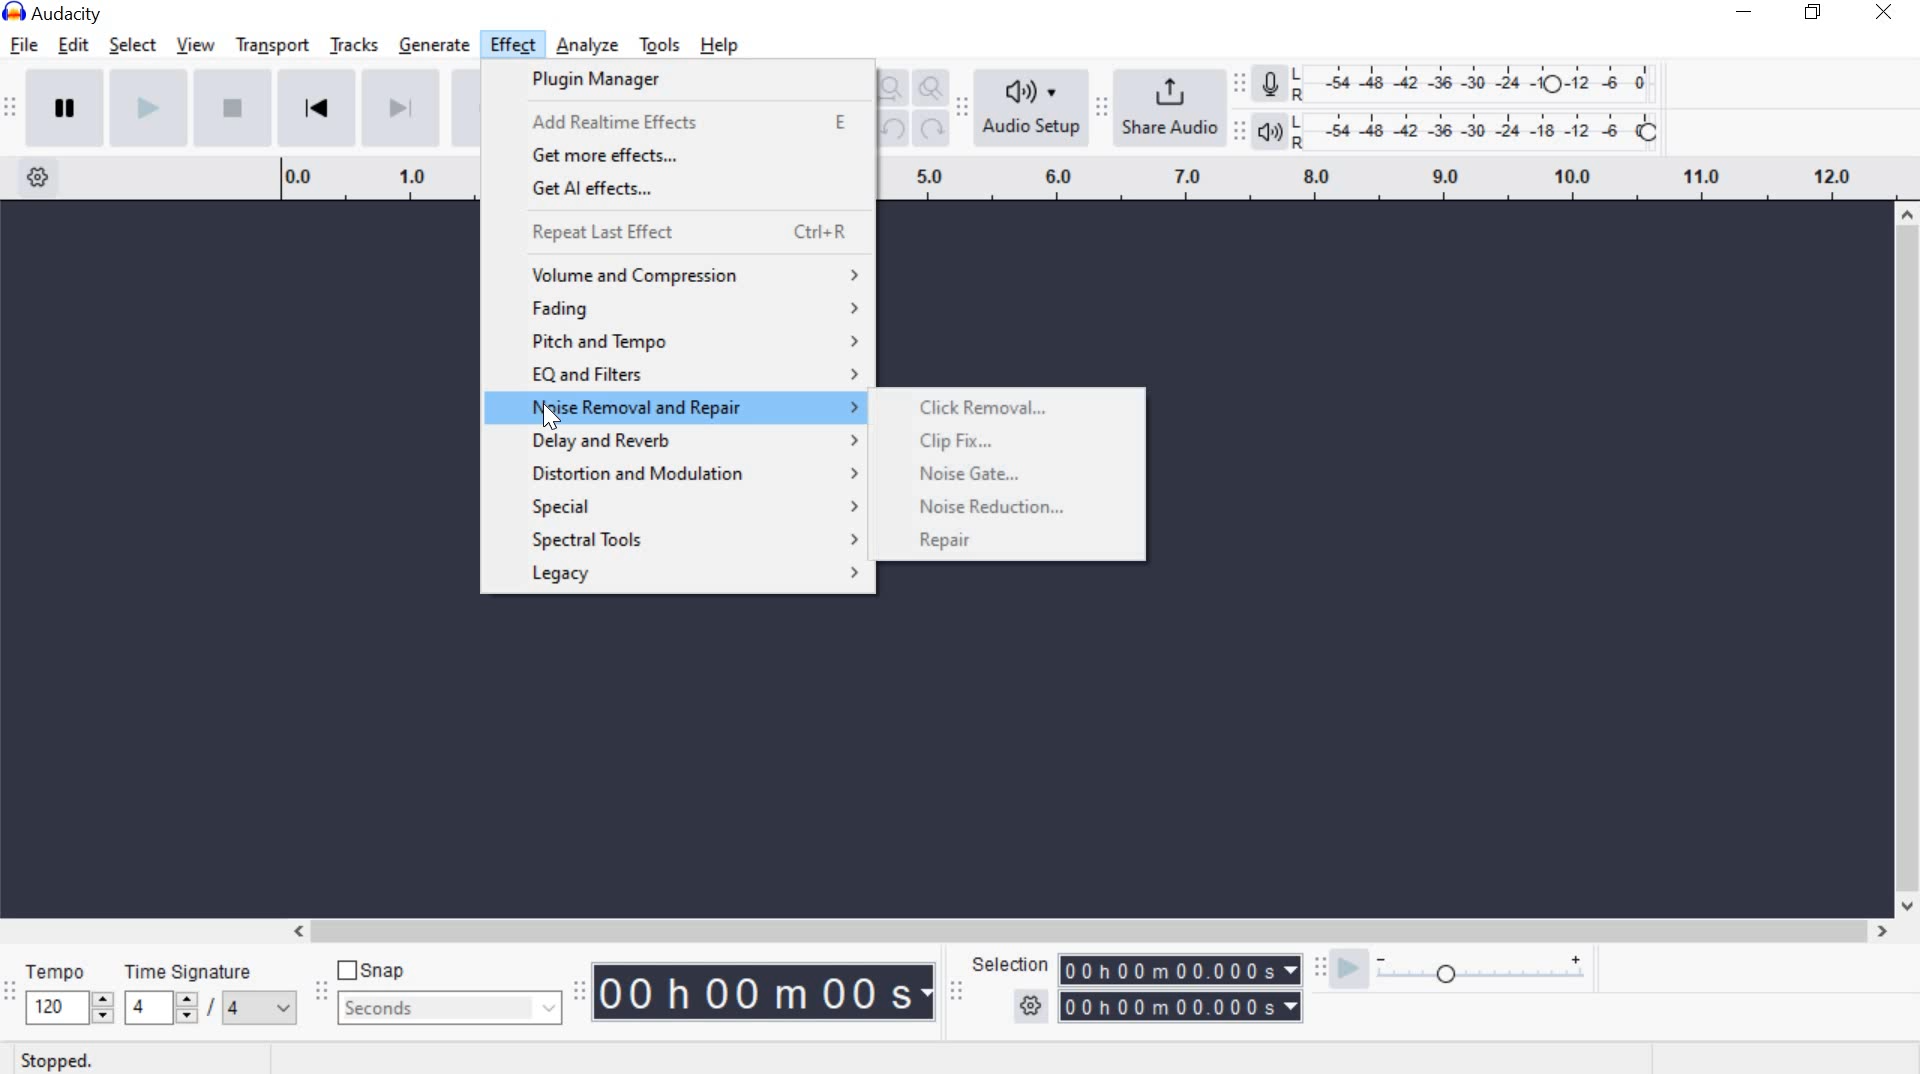 The height and width of the screenshot is (1074, 1920). What do you see at coordinates (1169, 102) in the screenshot?
I see `share audio` at bounding box center [1169, 102].